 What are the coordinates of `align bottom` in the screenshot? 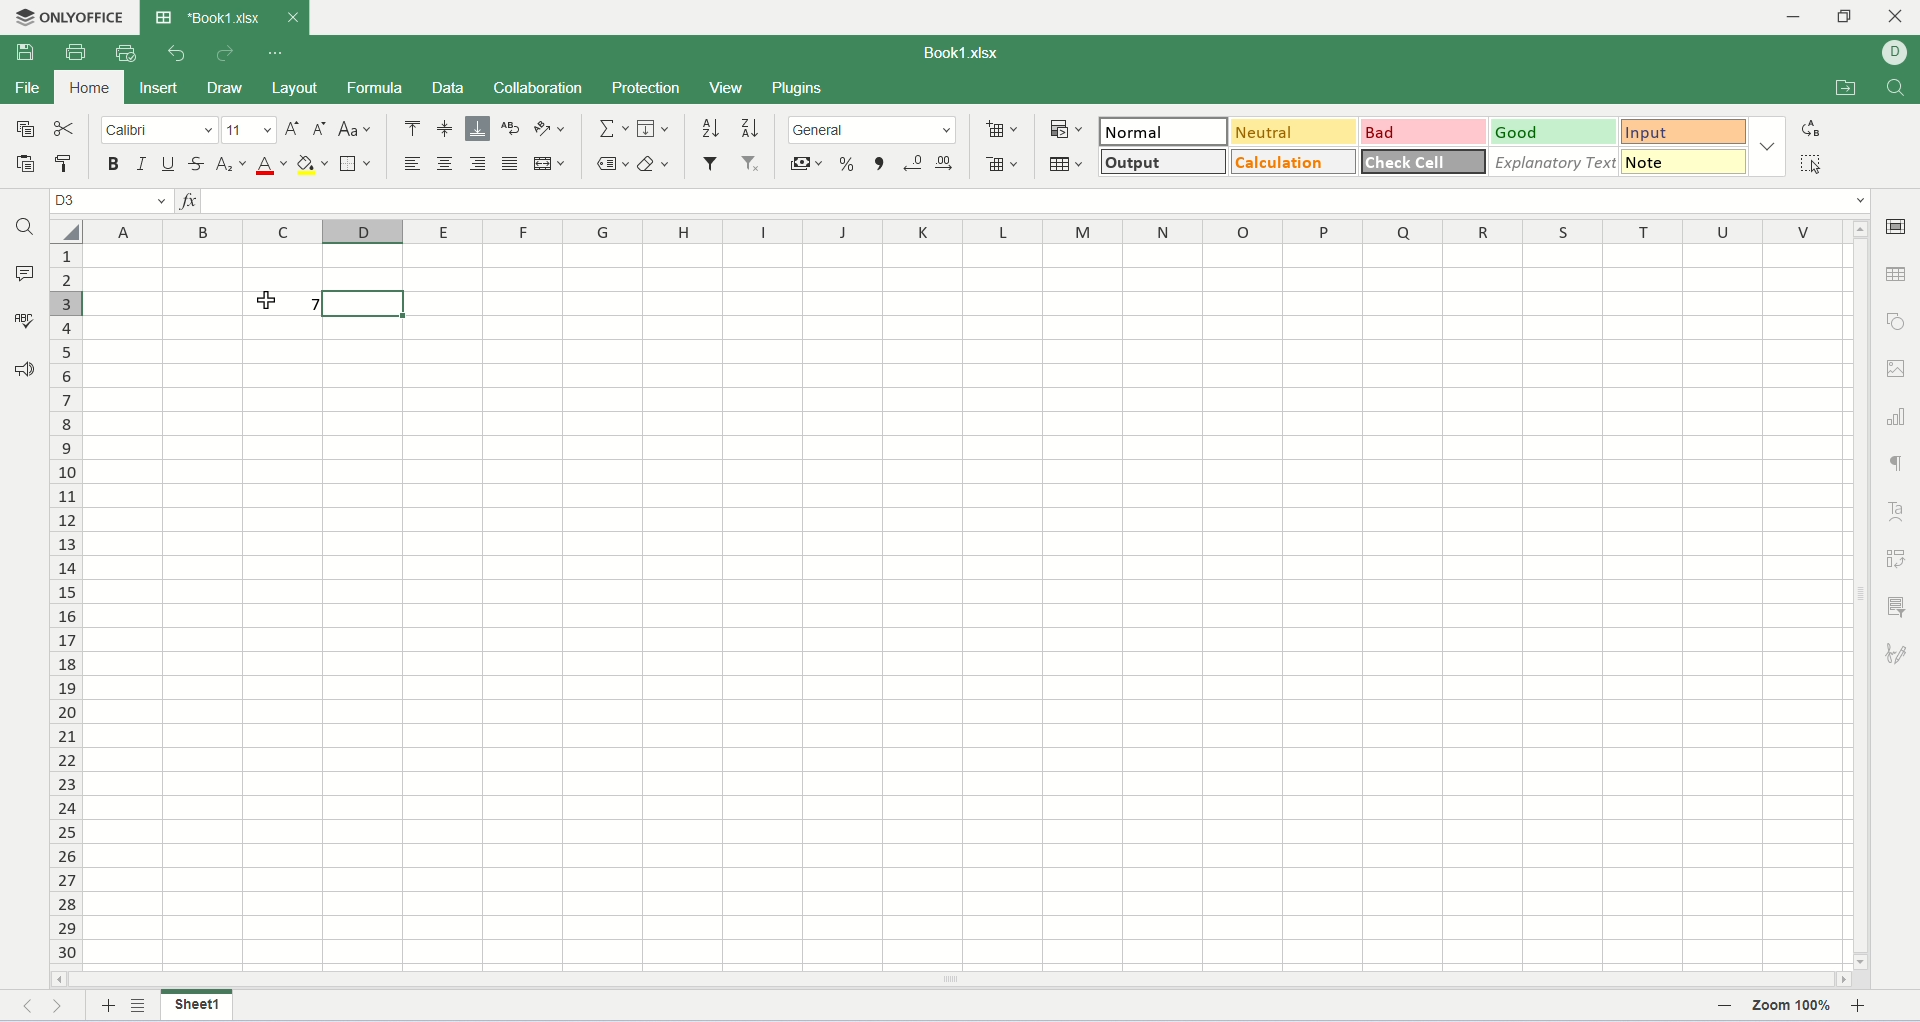 It's located at (478, 128).